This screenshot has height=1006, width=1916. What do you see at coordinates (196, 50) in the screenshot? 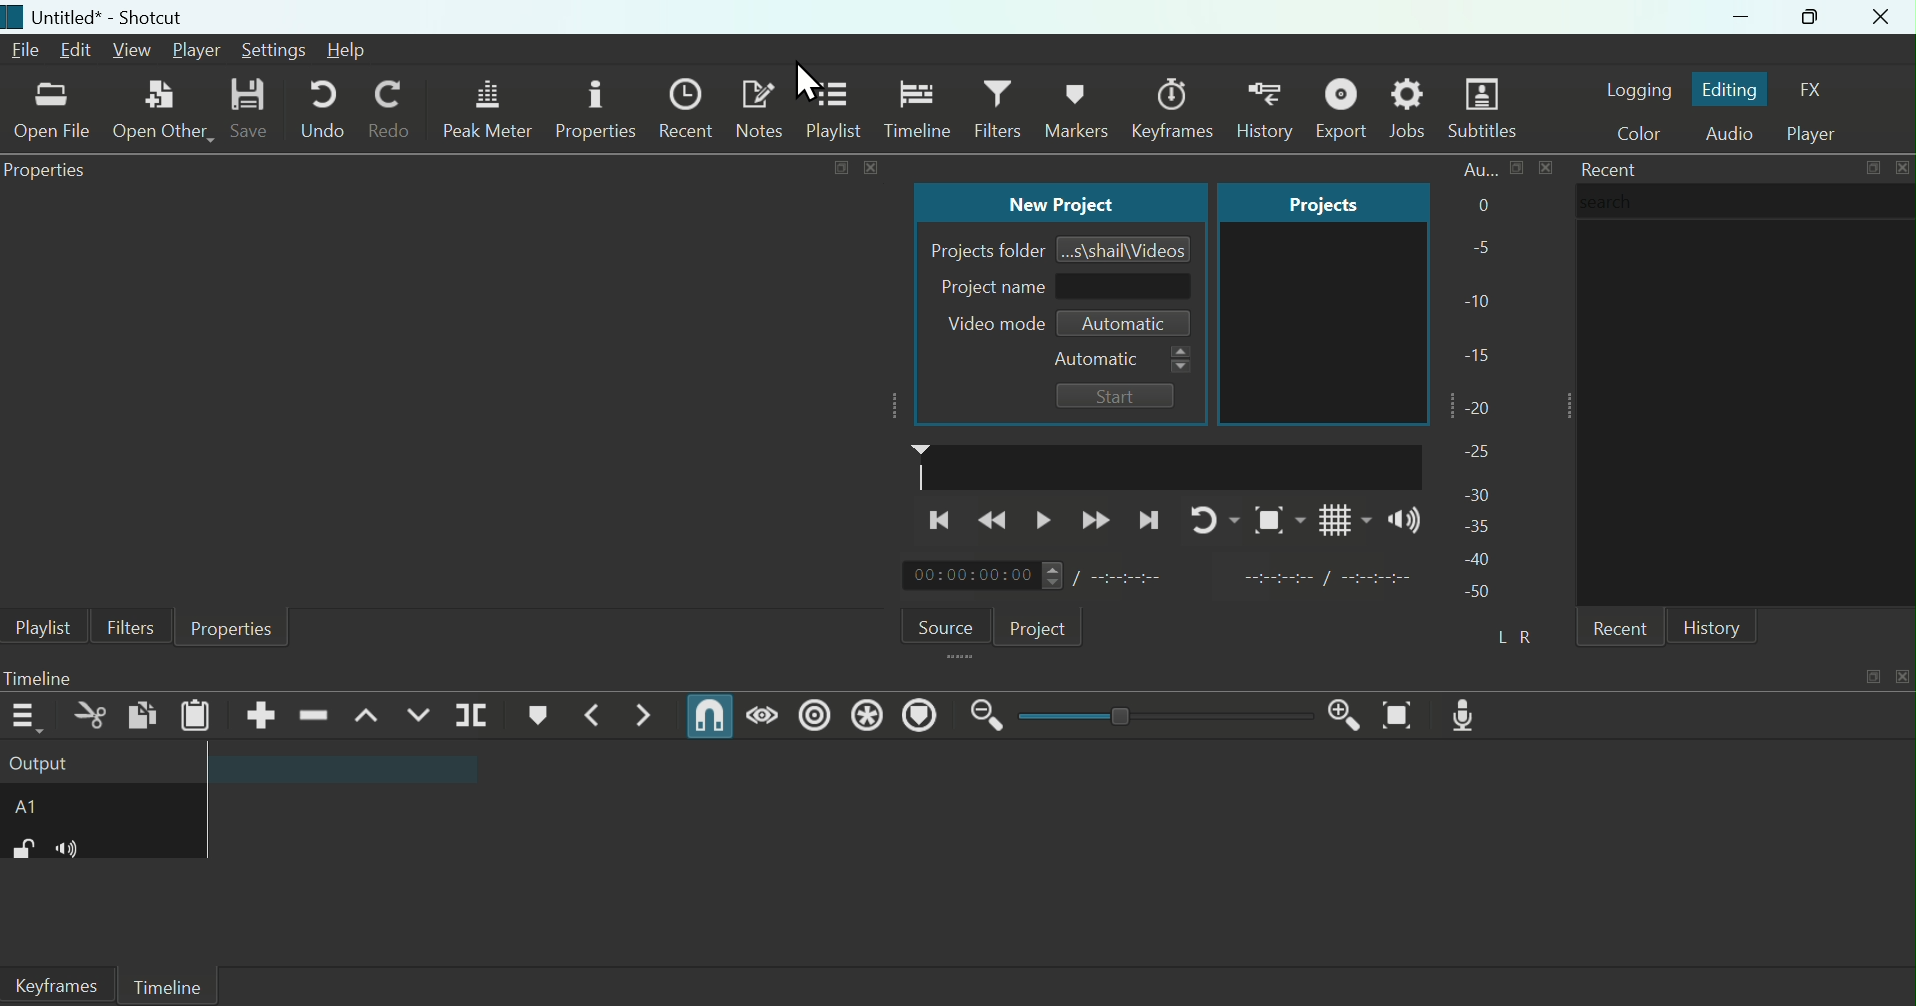
I see `Player` at bounding box center [196, 50].